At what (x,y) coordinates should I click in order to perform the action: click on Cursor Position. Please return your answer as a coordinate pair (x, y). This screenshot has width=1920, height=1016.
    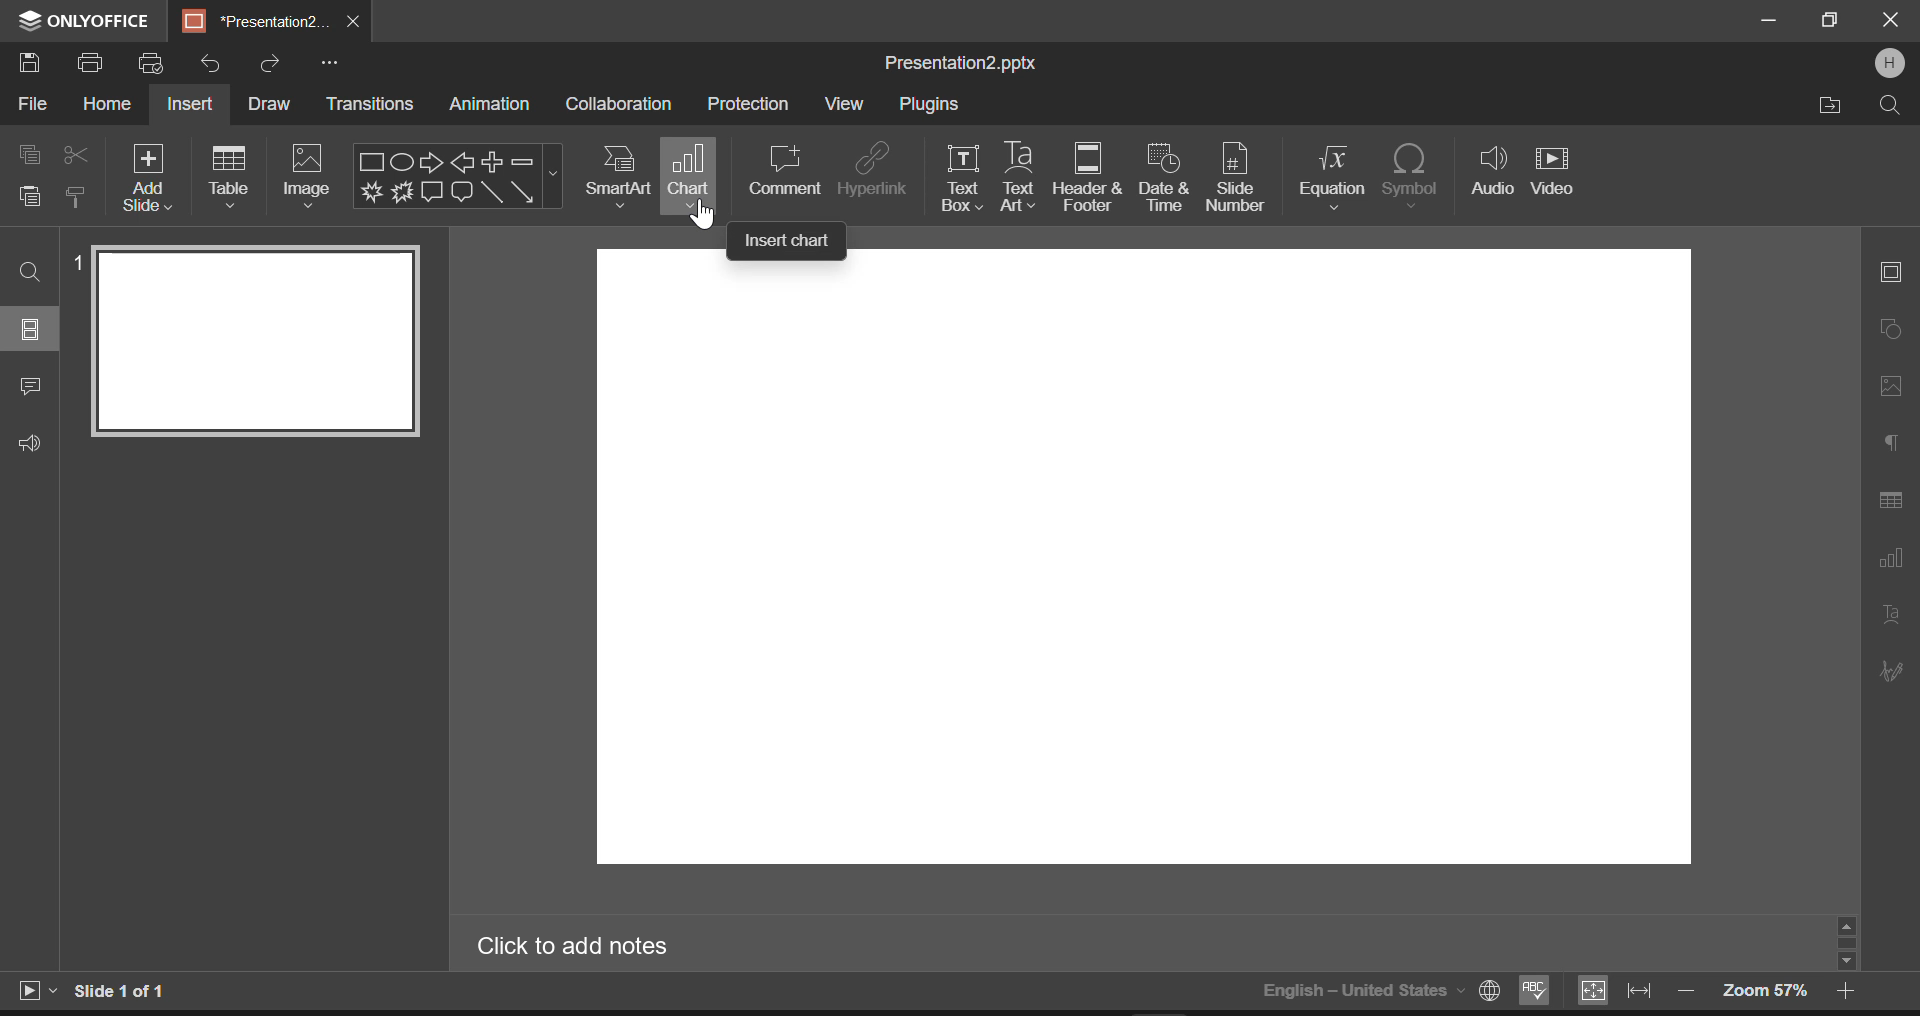
    Looking at the image, I should click on (700, 214).